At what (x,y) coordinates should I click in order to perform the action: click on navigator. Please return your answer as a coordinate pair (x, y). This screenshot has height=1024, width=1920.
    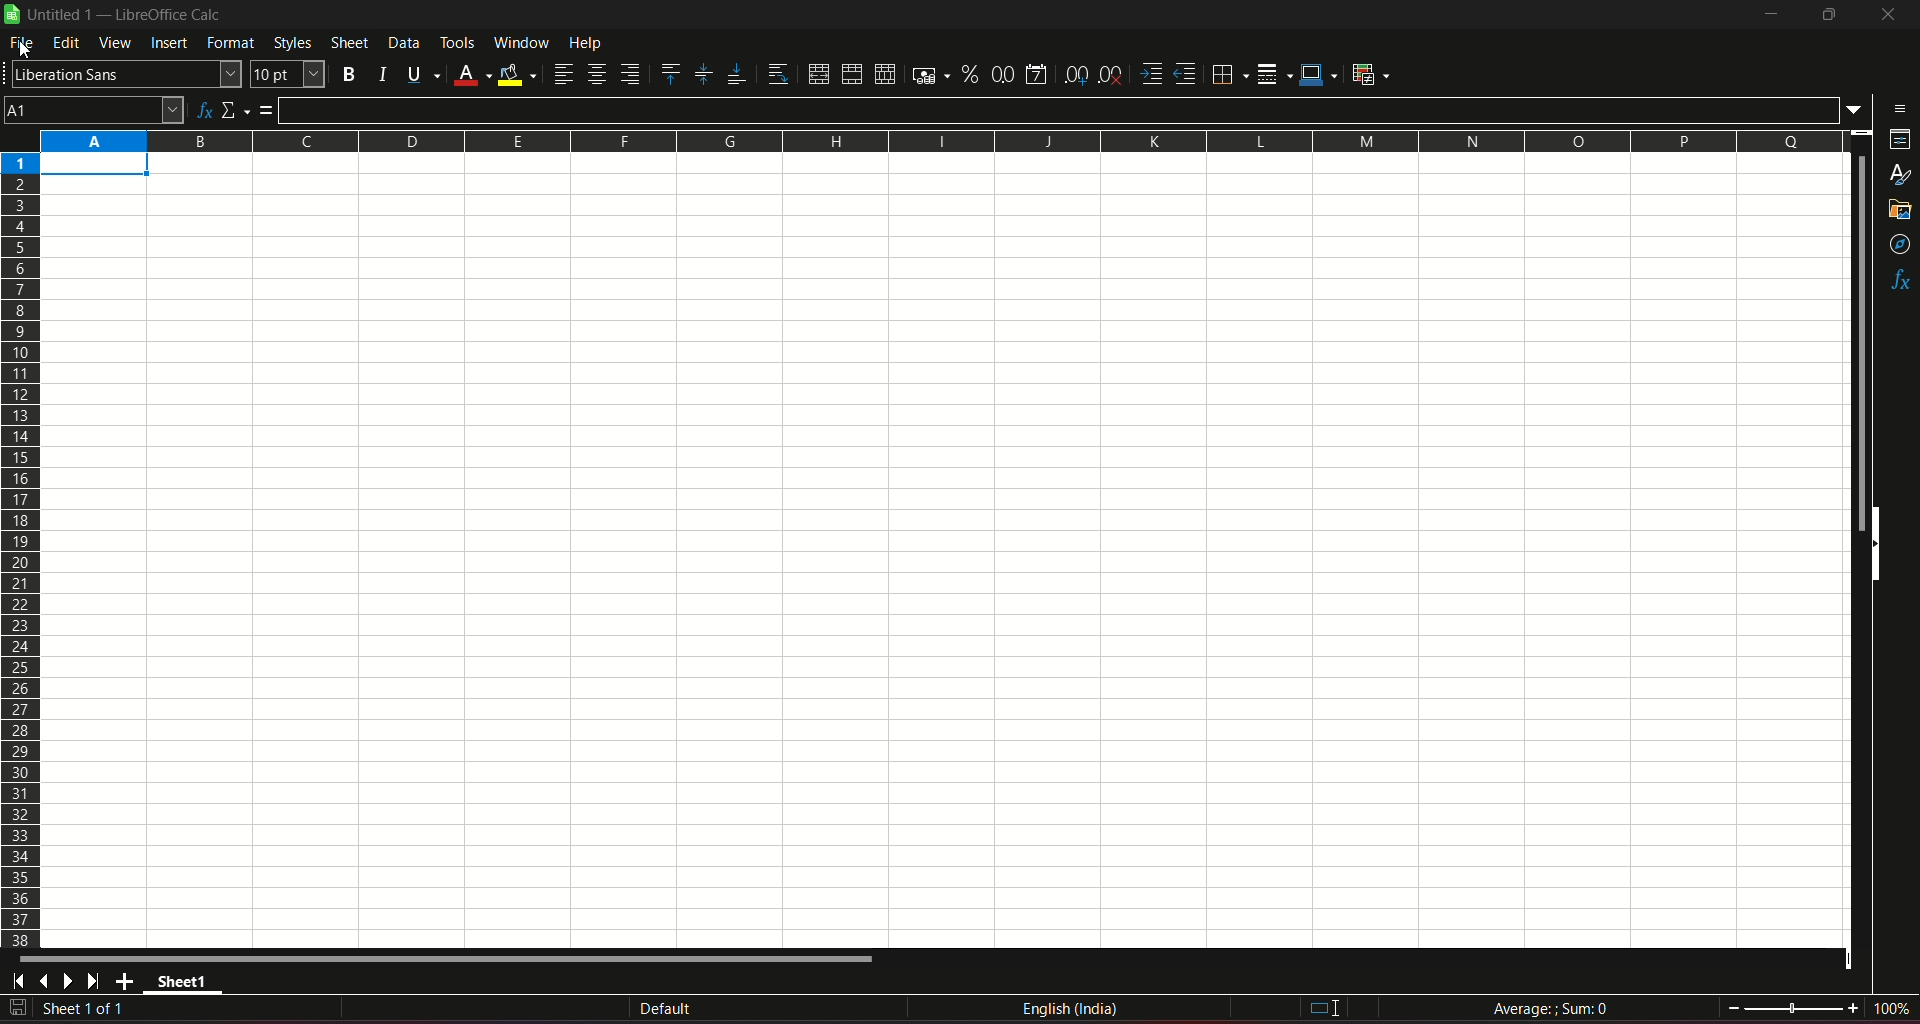
    Looking at the image, I should click on (1898, 244).